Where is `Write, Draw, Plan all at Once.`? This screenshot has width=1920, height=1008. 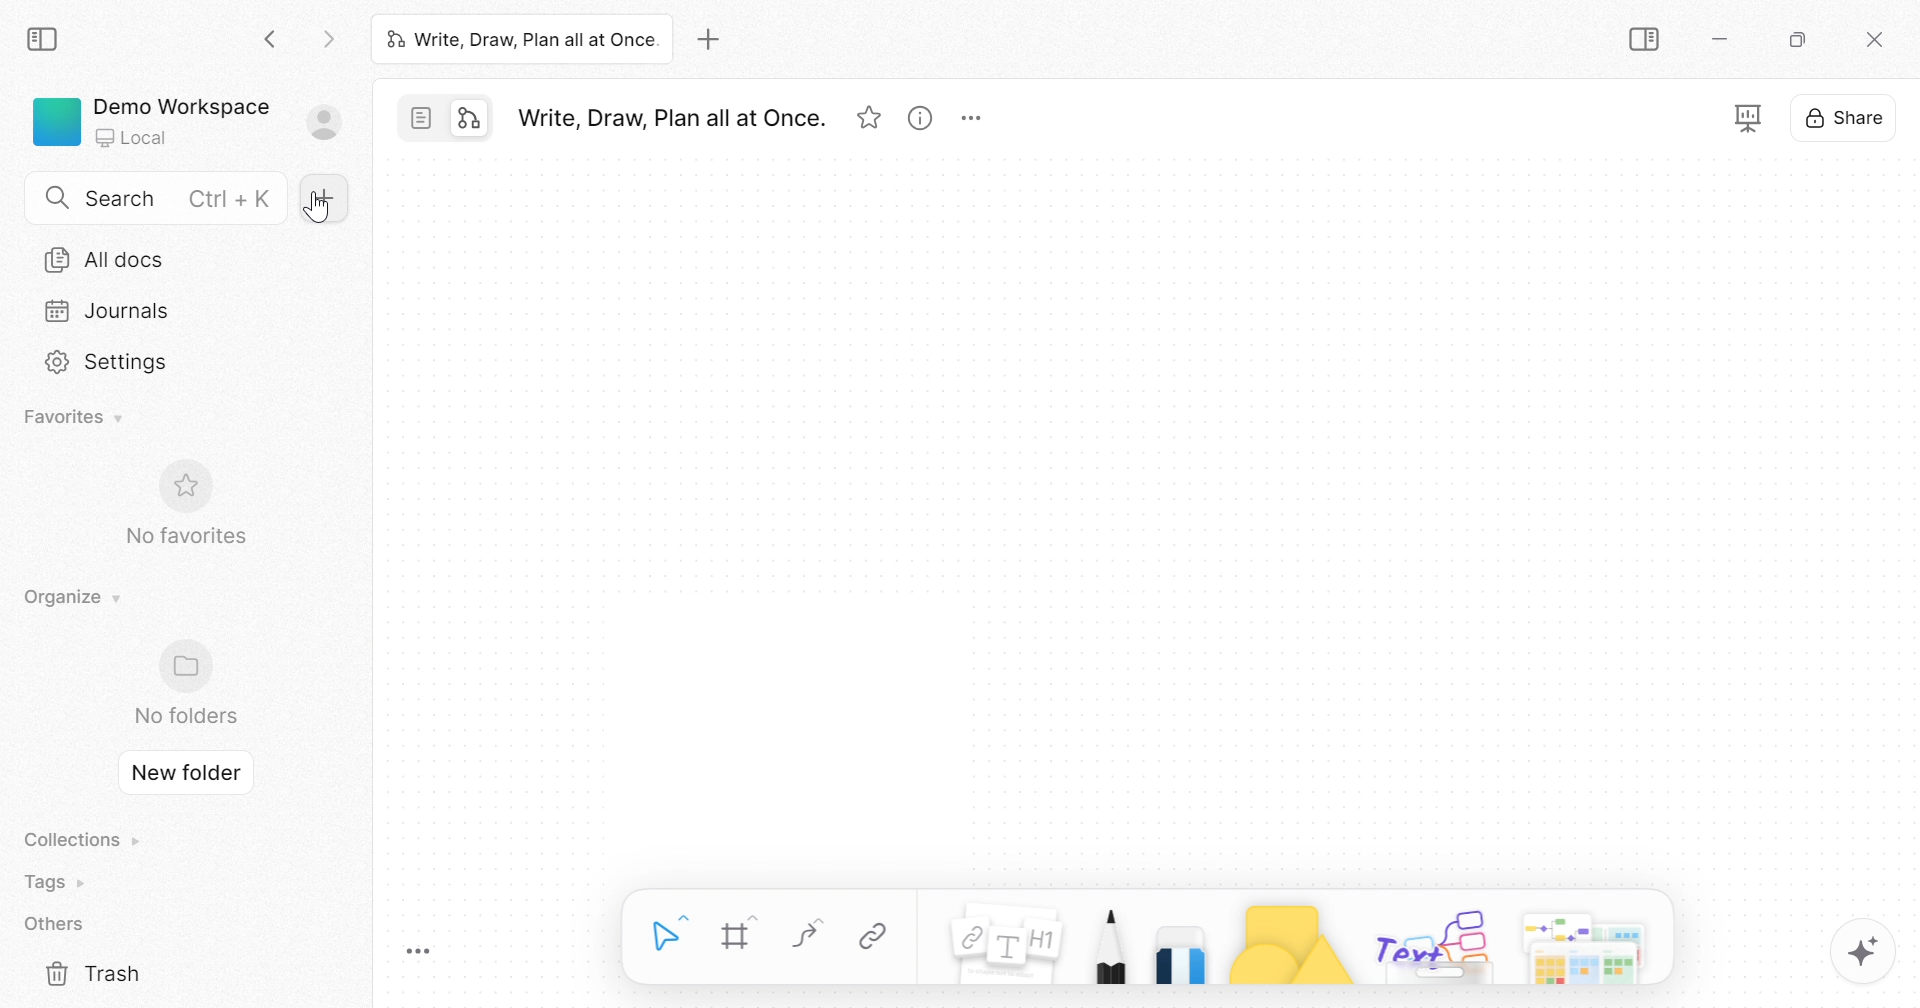 Write, Draw, Plan all at Once. is located at coordinates (522, 37).